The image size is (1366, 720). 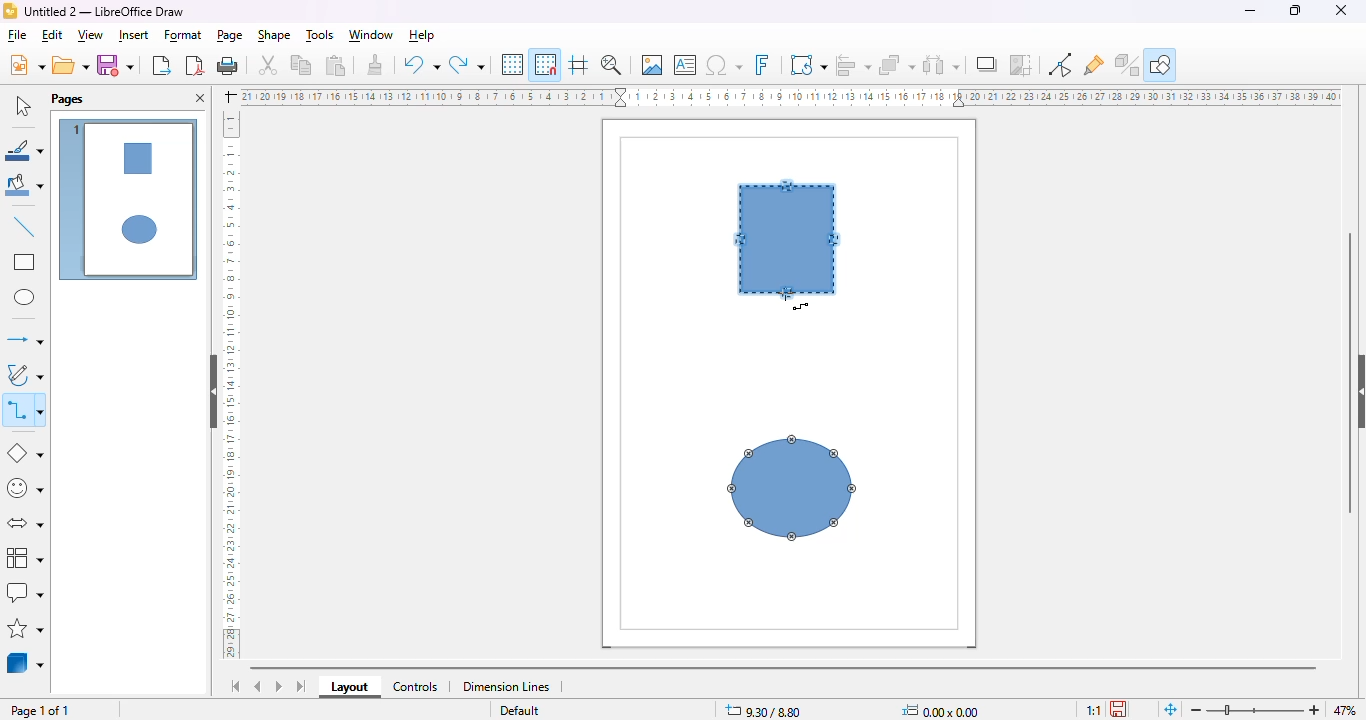 What do you see at coordinates (10, 11) in the screenshot?
I see `logo` at bounding box center [10, 11].